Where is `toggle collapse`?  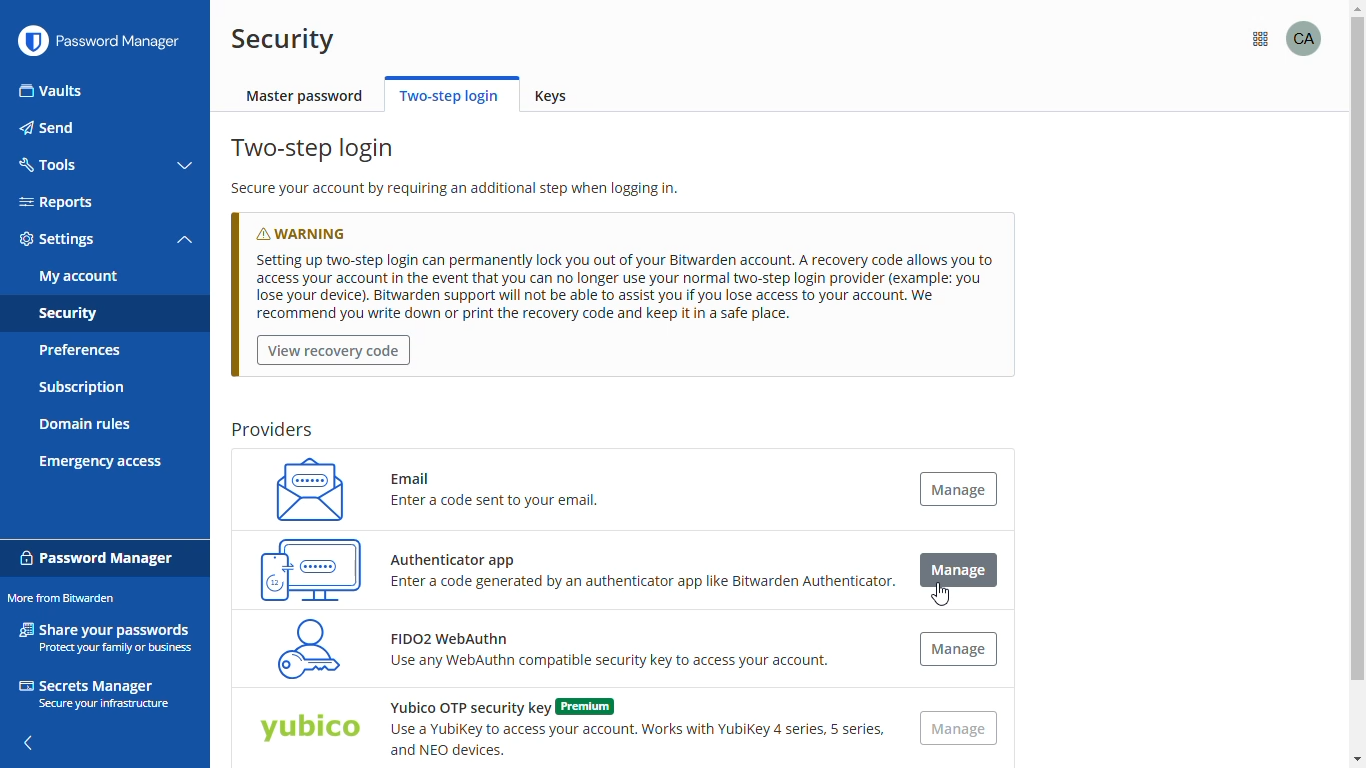
toggle collapse is located at coordinates (185, 241).